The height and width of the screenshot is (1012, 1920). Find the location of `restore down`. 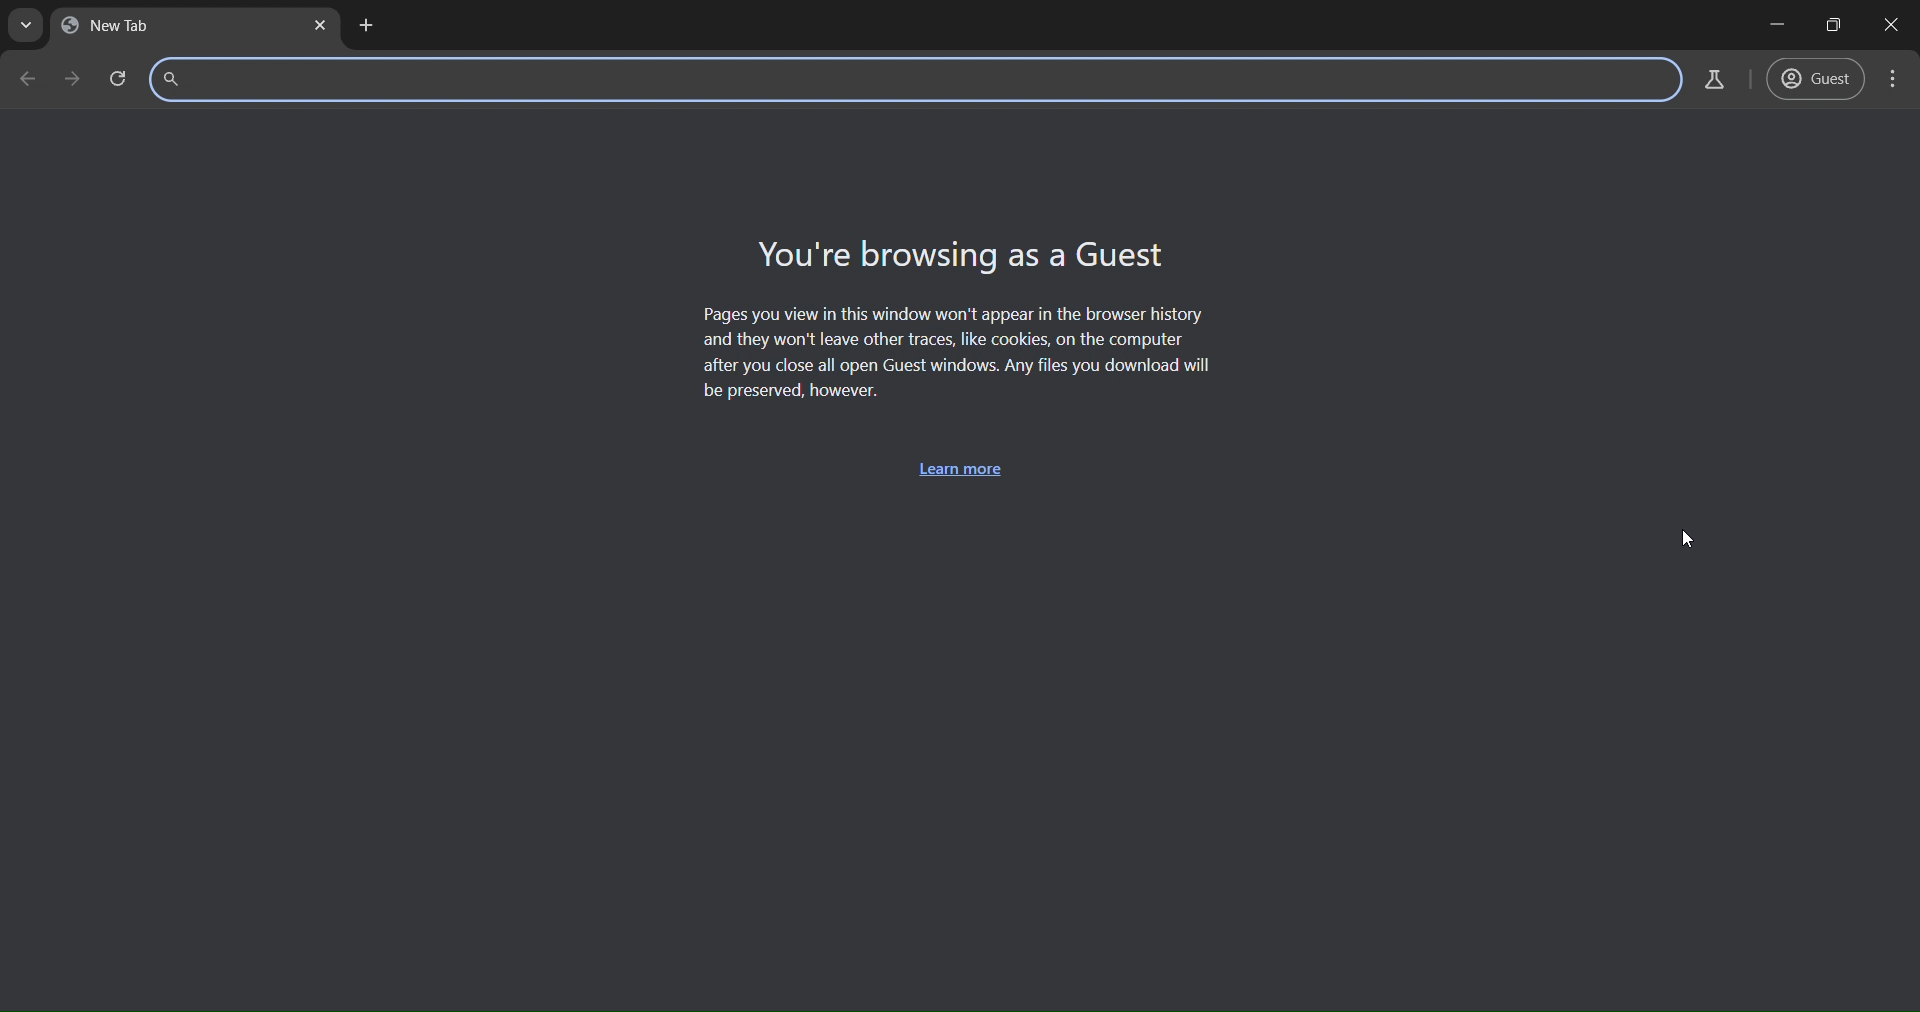

restore down is located at coordinates (1835, 27).